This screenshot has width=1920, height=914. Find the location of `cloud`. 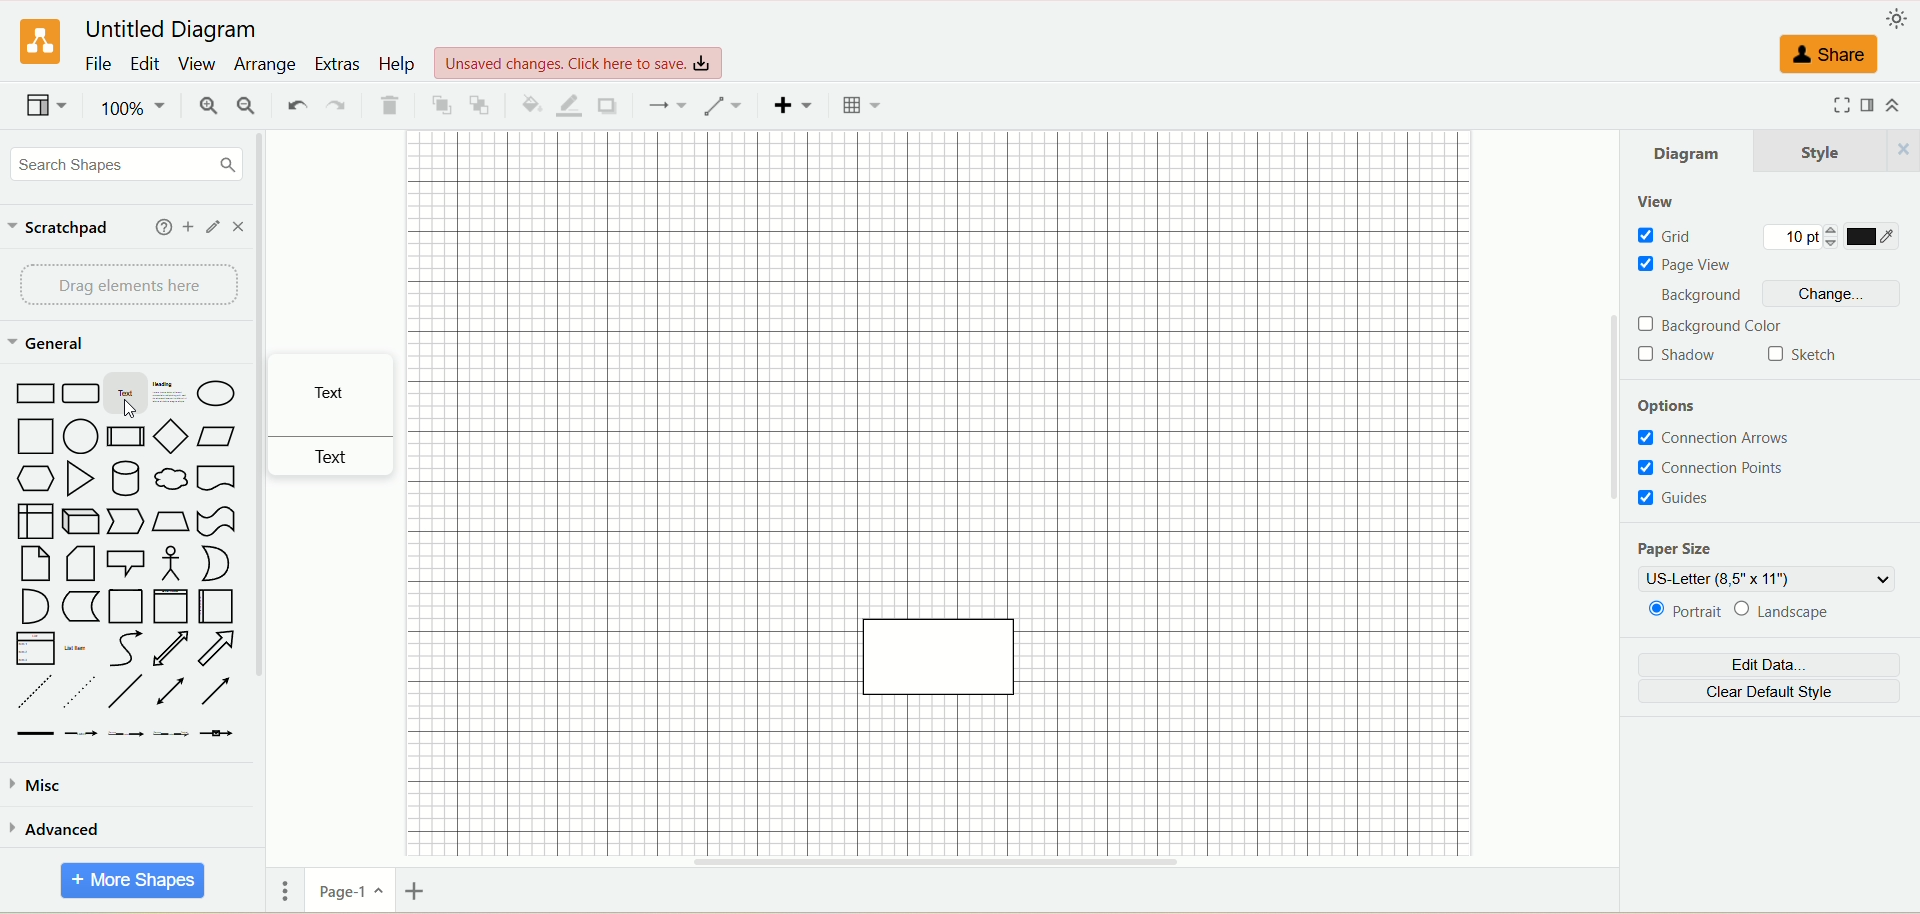

cloud is located at coordinates (171, 478).